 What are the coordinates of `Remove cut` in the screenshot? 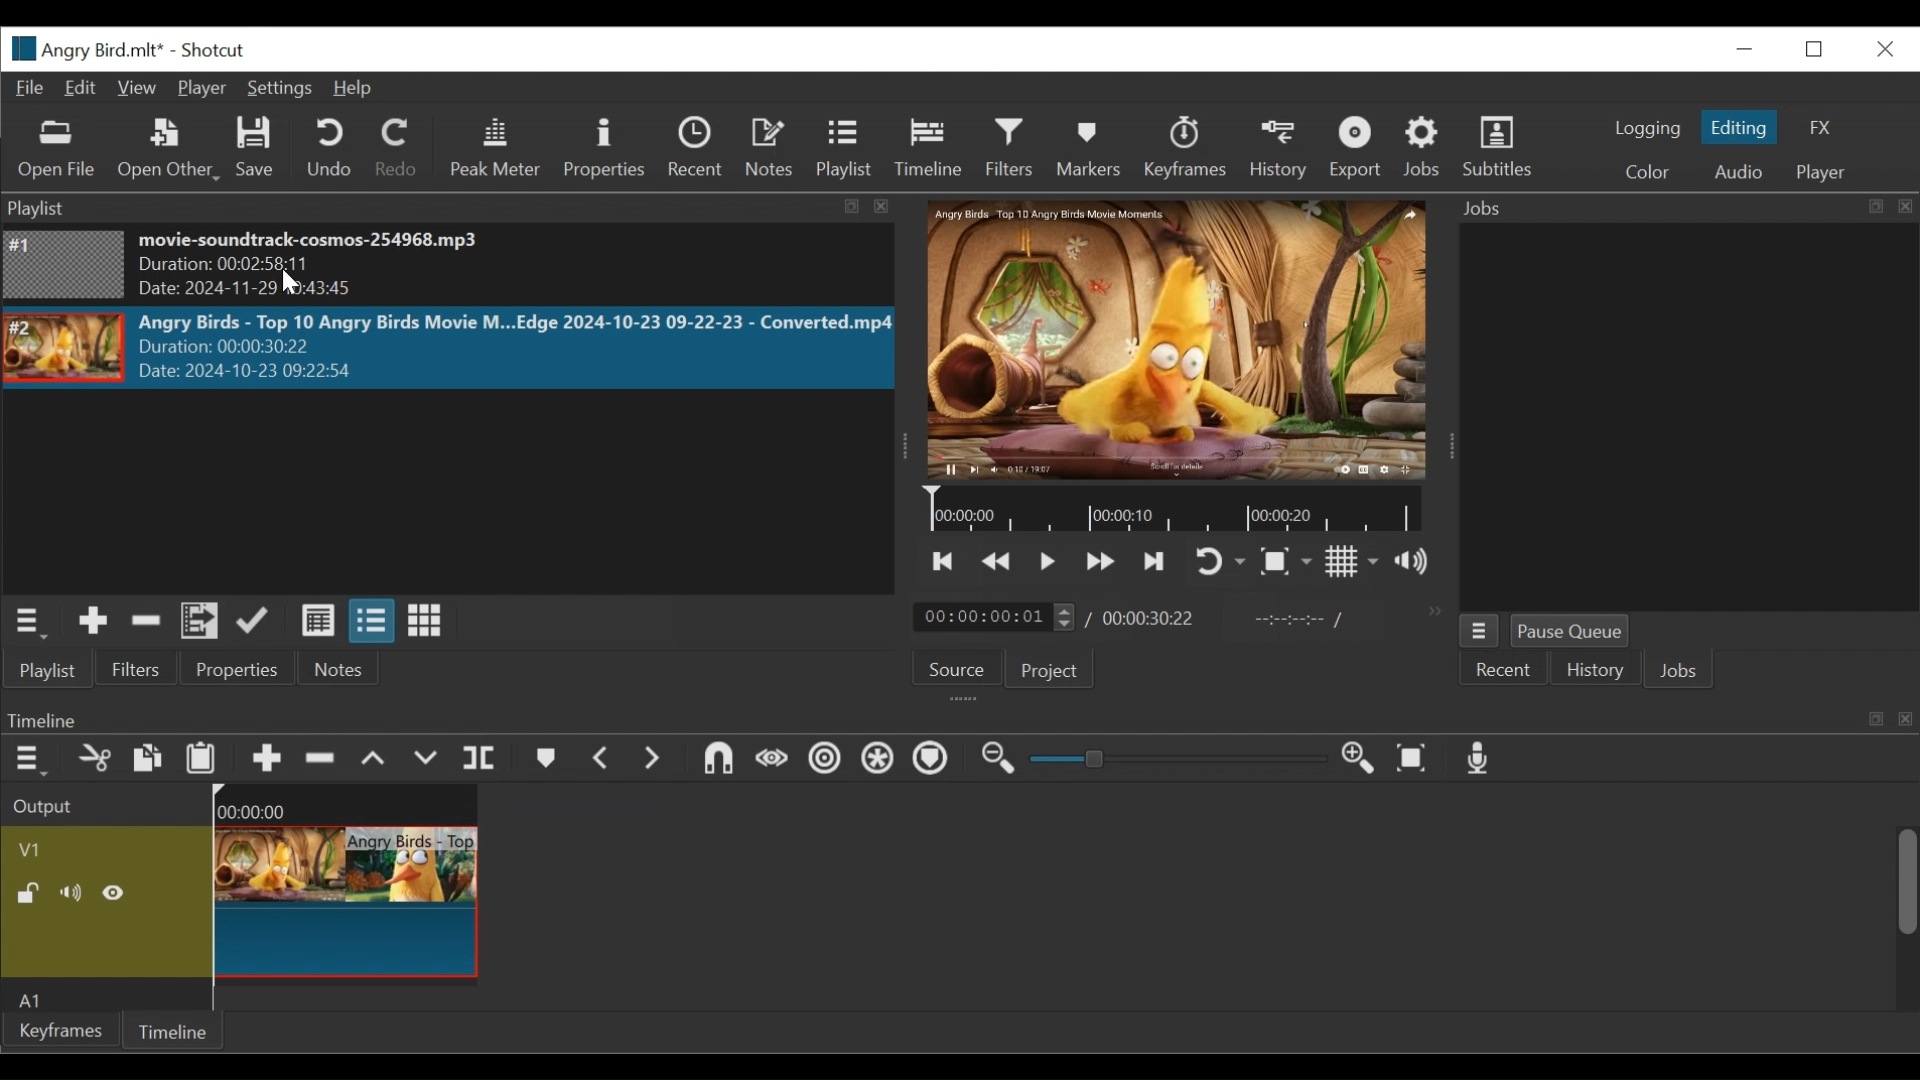 It's located at (146, 623).